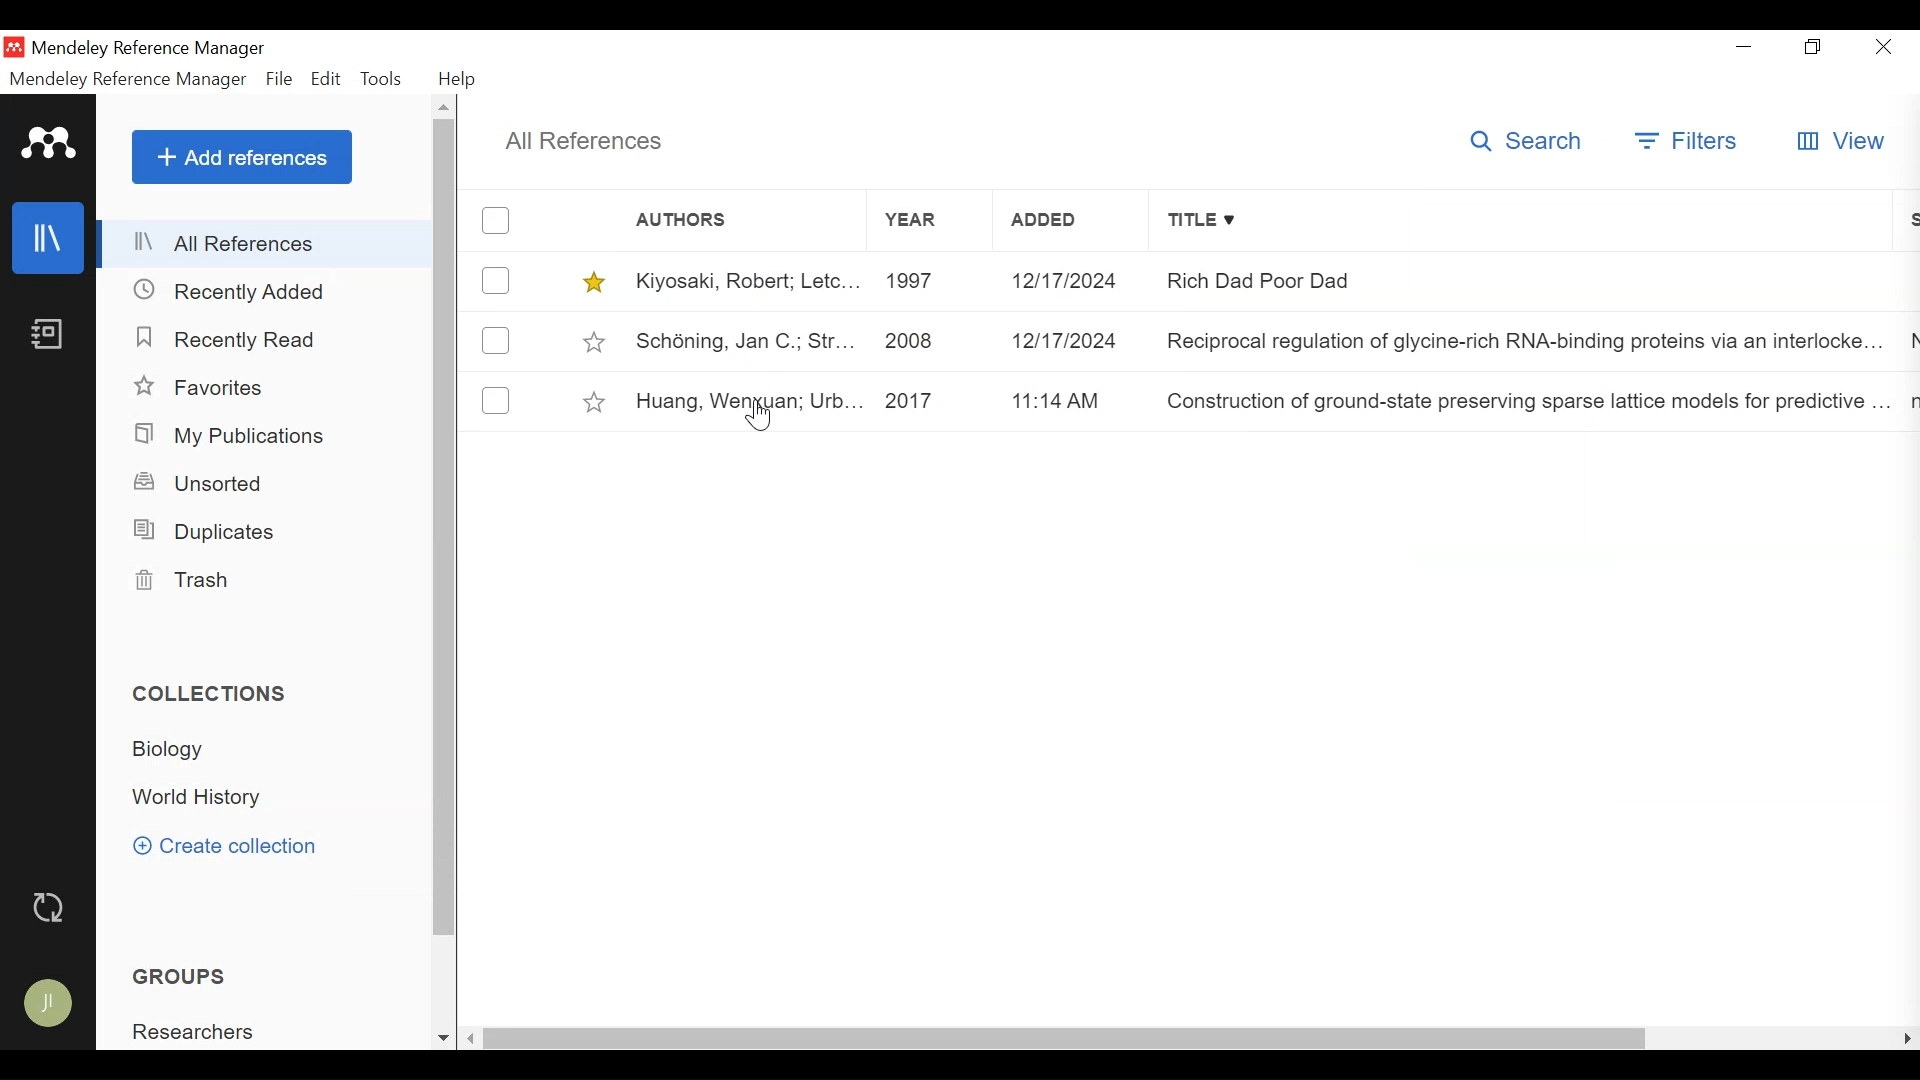  What do you see at coordinates (596, 403) in the screenshot?
I see `Toggle Favorites` at bounding box center [596, 403].